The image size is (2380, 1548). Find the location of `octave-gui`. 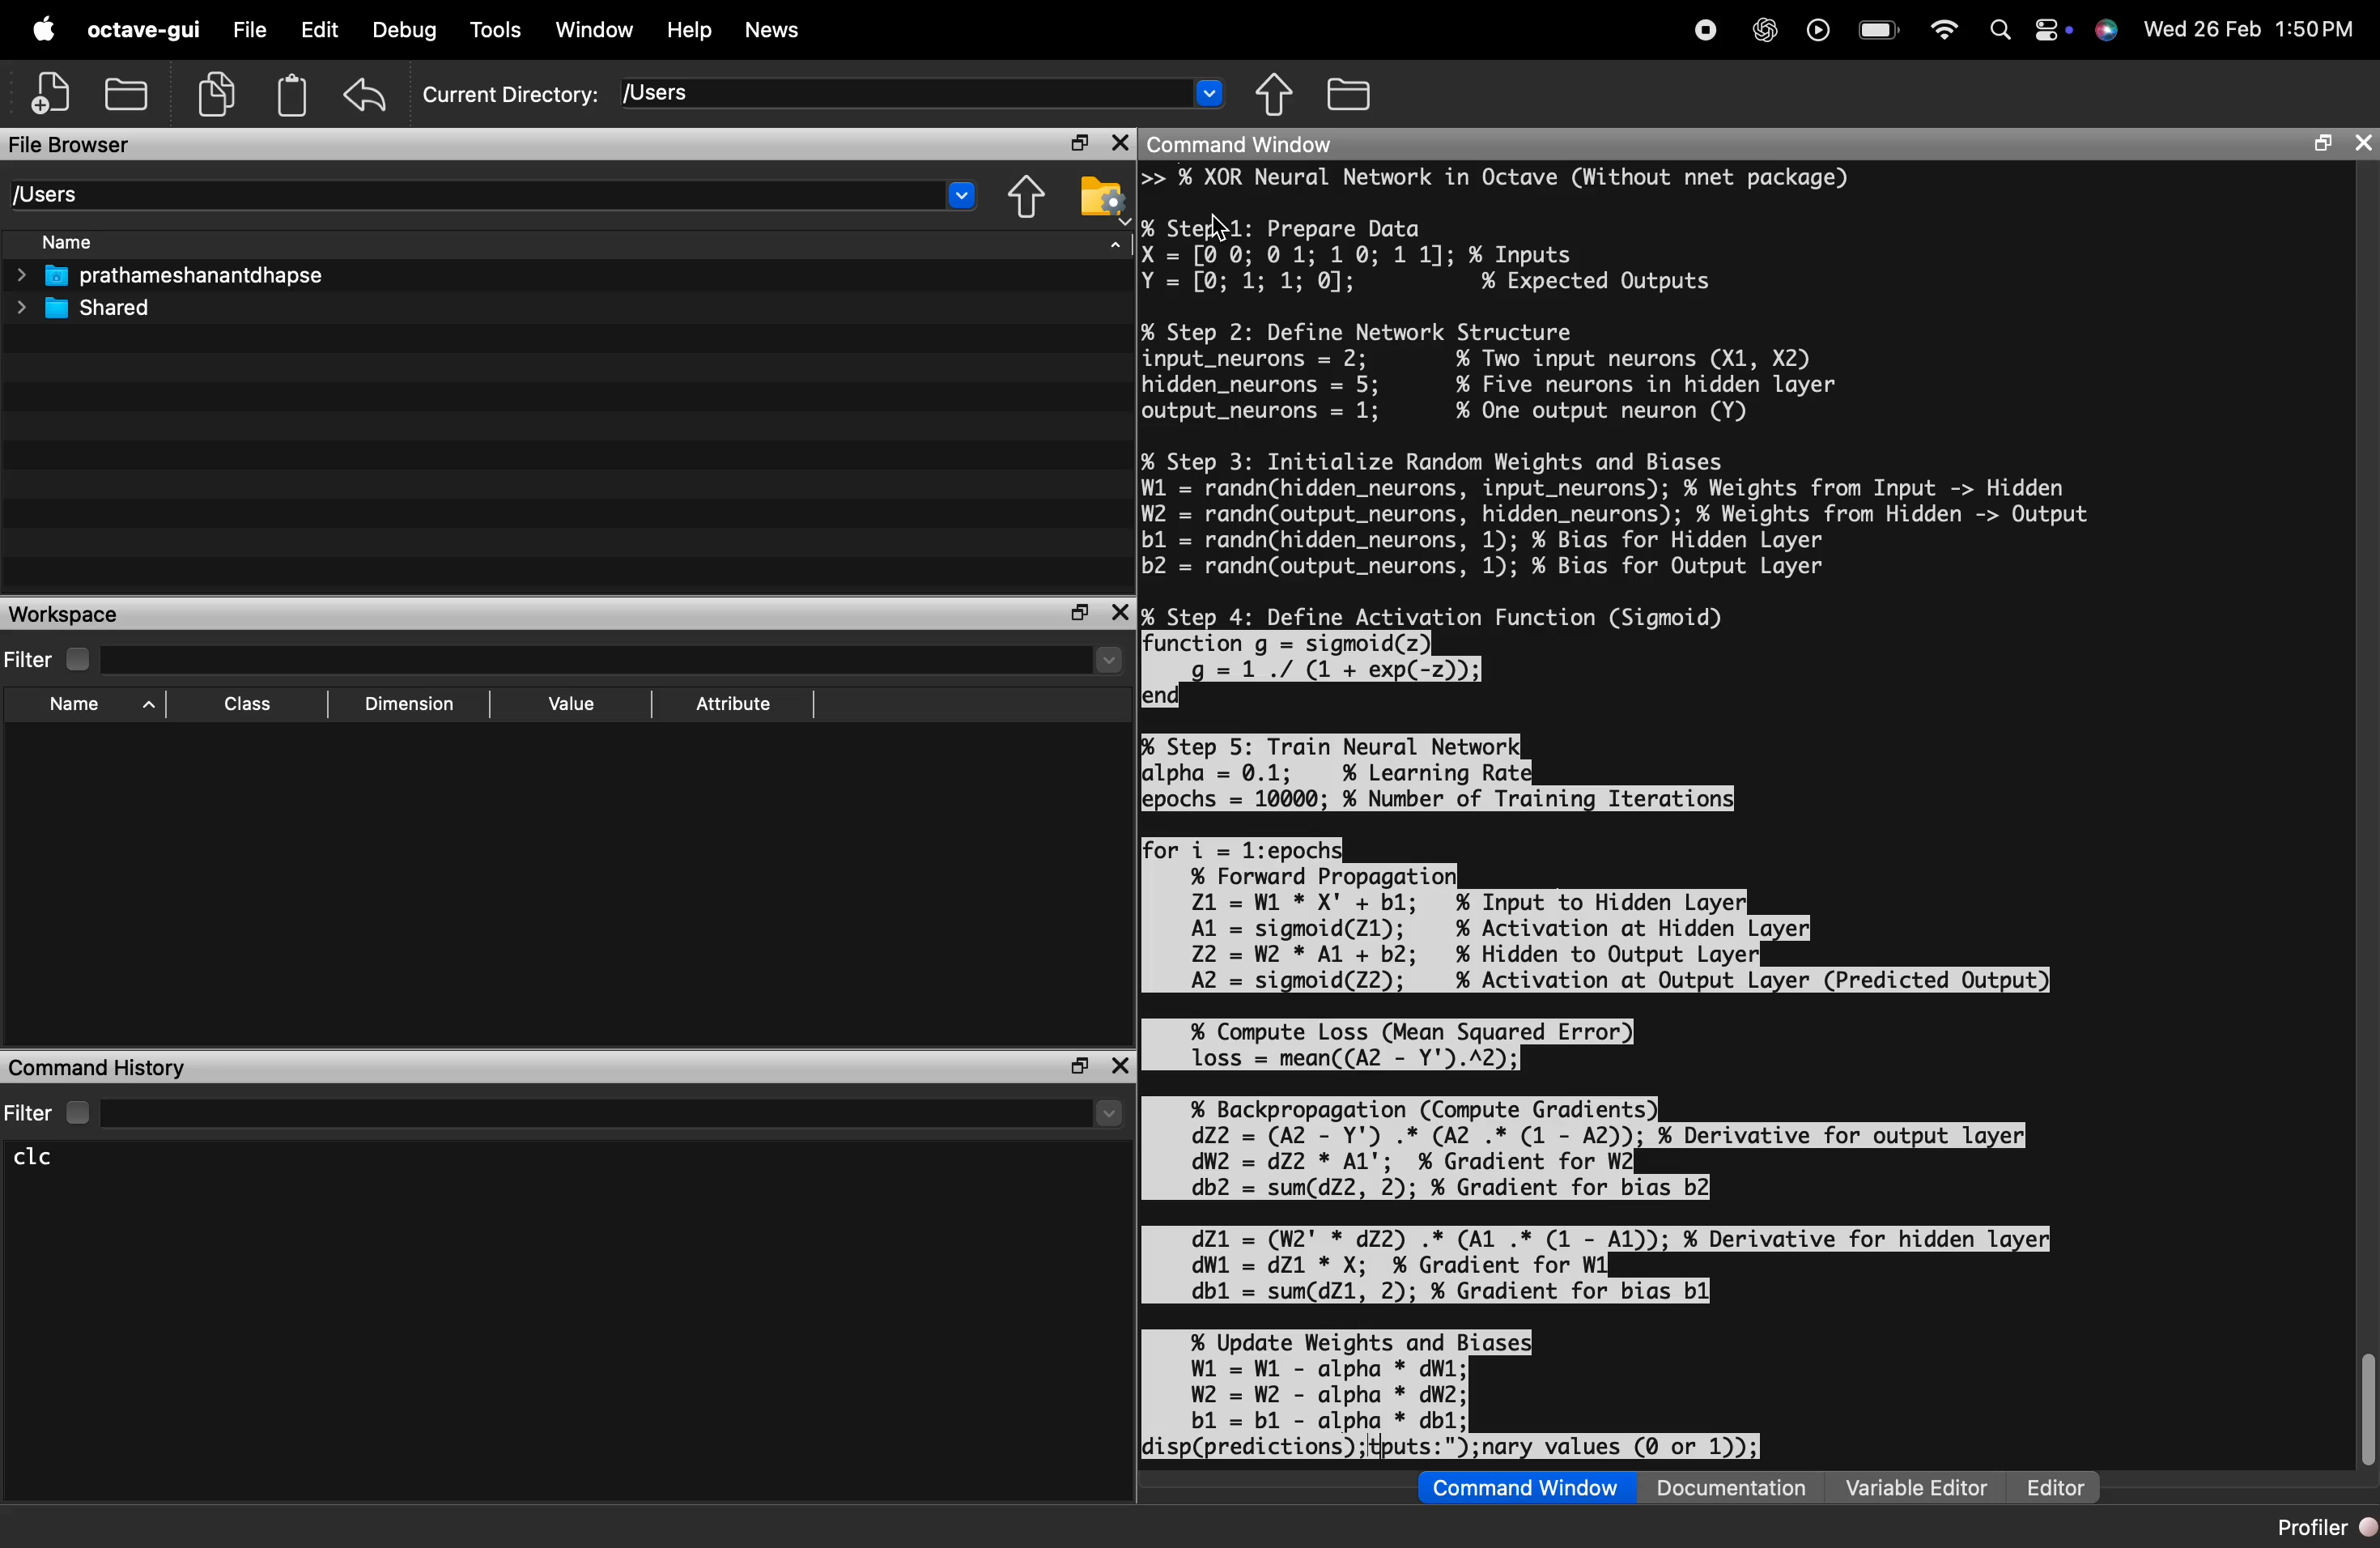

octave-gui is located at coordinates (148, 30).